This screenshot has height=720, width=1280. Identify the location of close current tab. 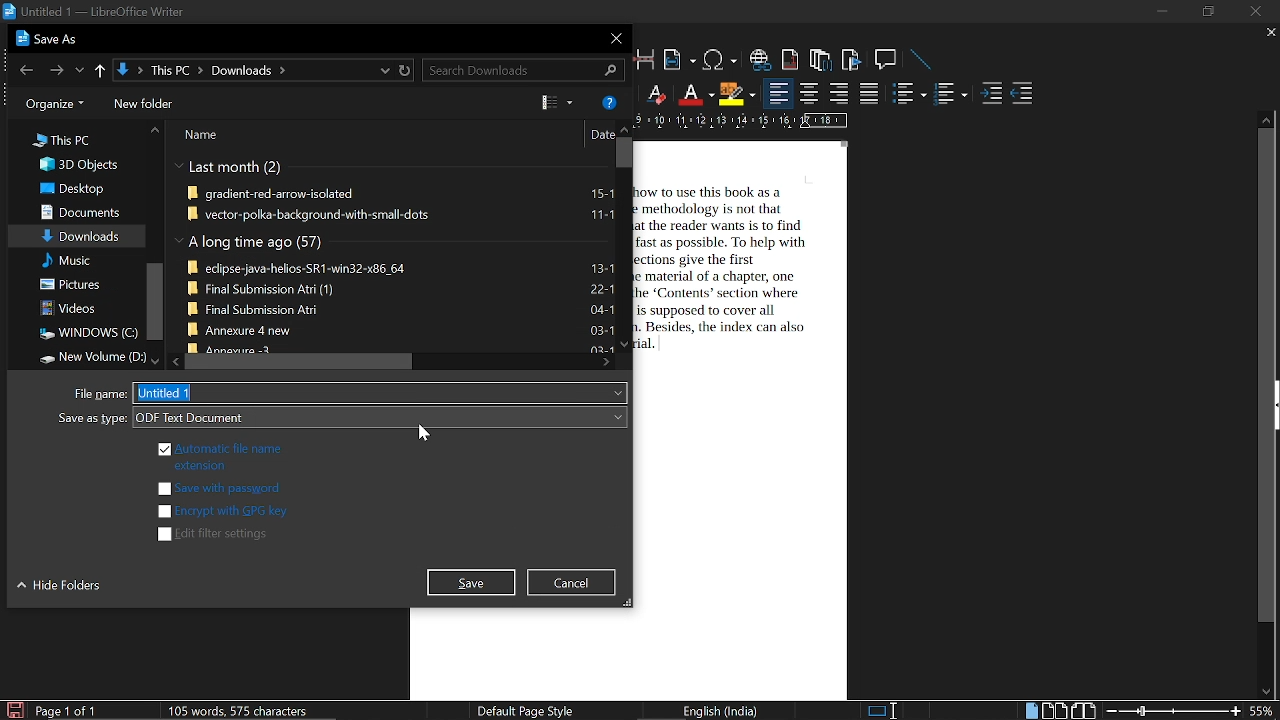
(1266, 33).